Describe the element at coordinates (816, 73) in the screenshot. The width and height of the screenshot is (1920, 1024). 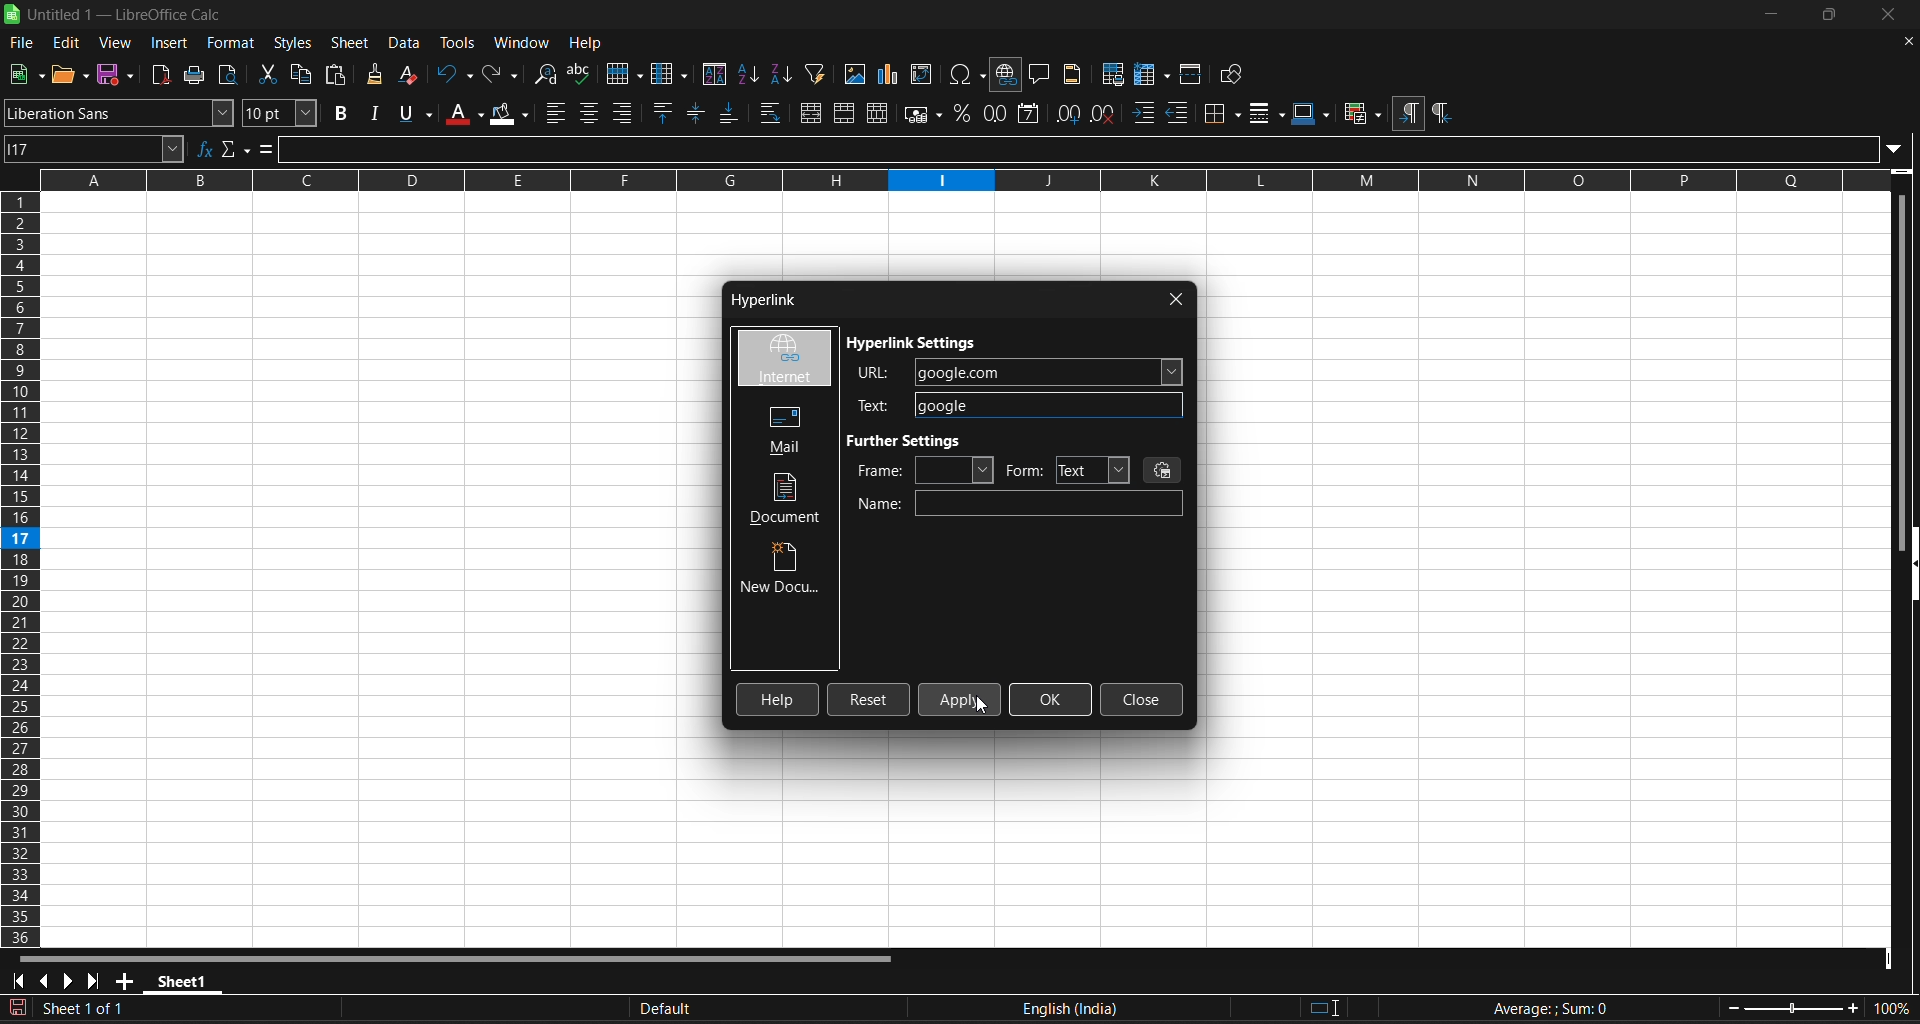
I see `auto filter` at that location.